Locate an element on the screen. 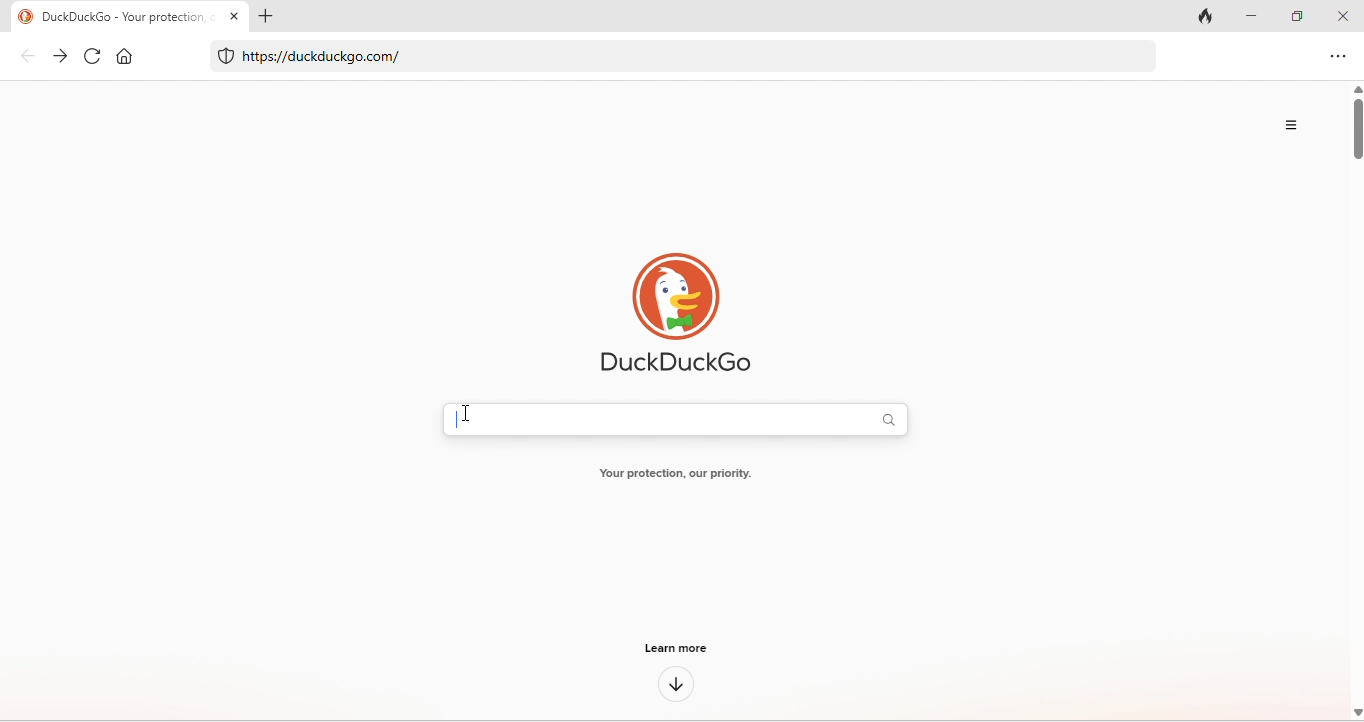 This screenshot has height=722, width=1364. typing is located at coordinates (654, 420).